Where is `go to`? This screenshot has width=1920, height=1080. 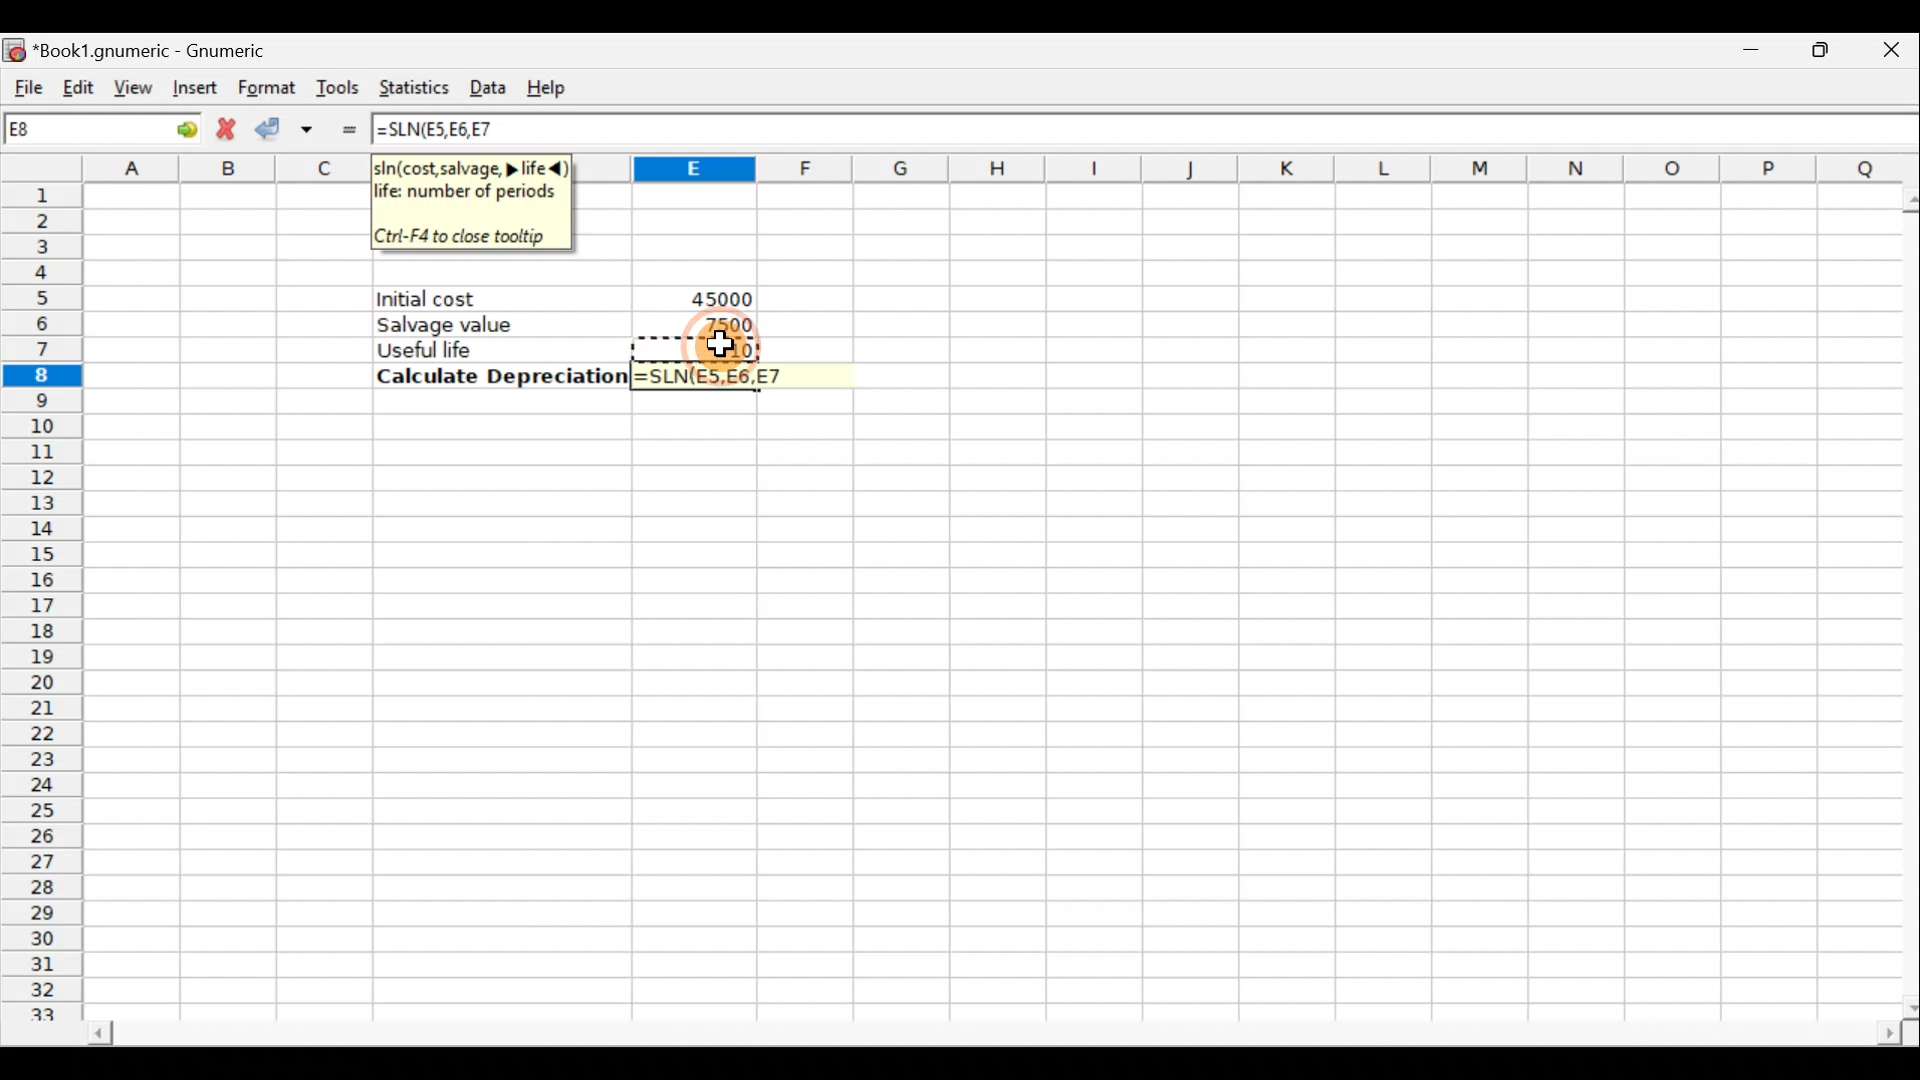 go to is located at coordinates (174, 129).